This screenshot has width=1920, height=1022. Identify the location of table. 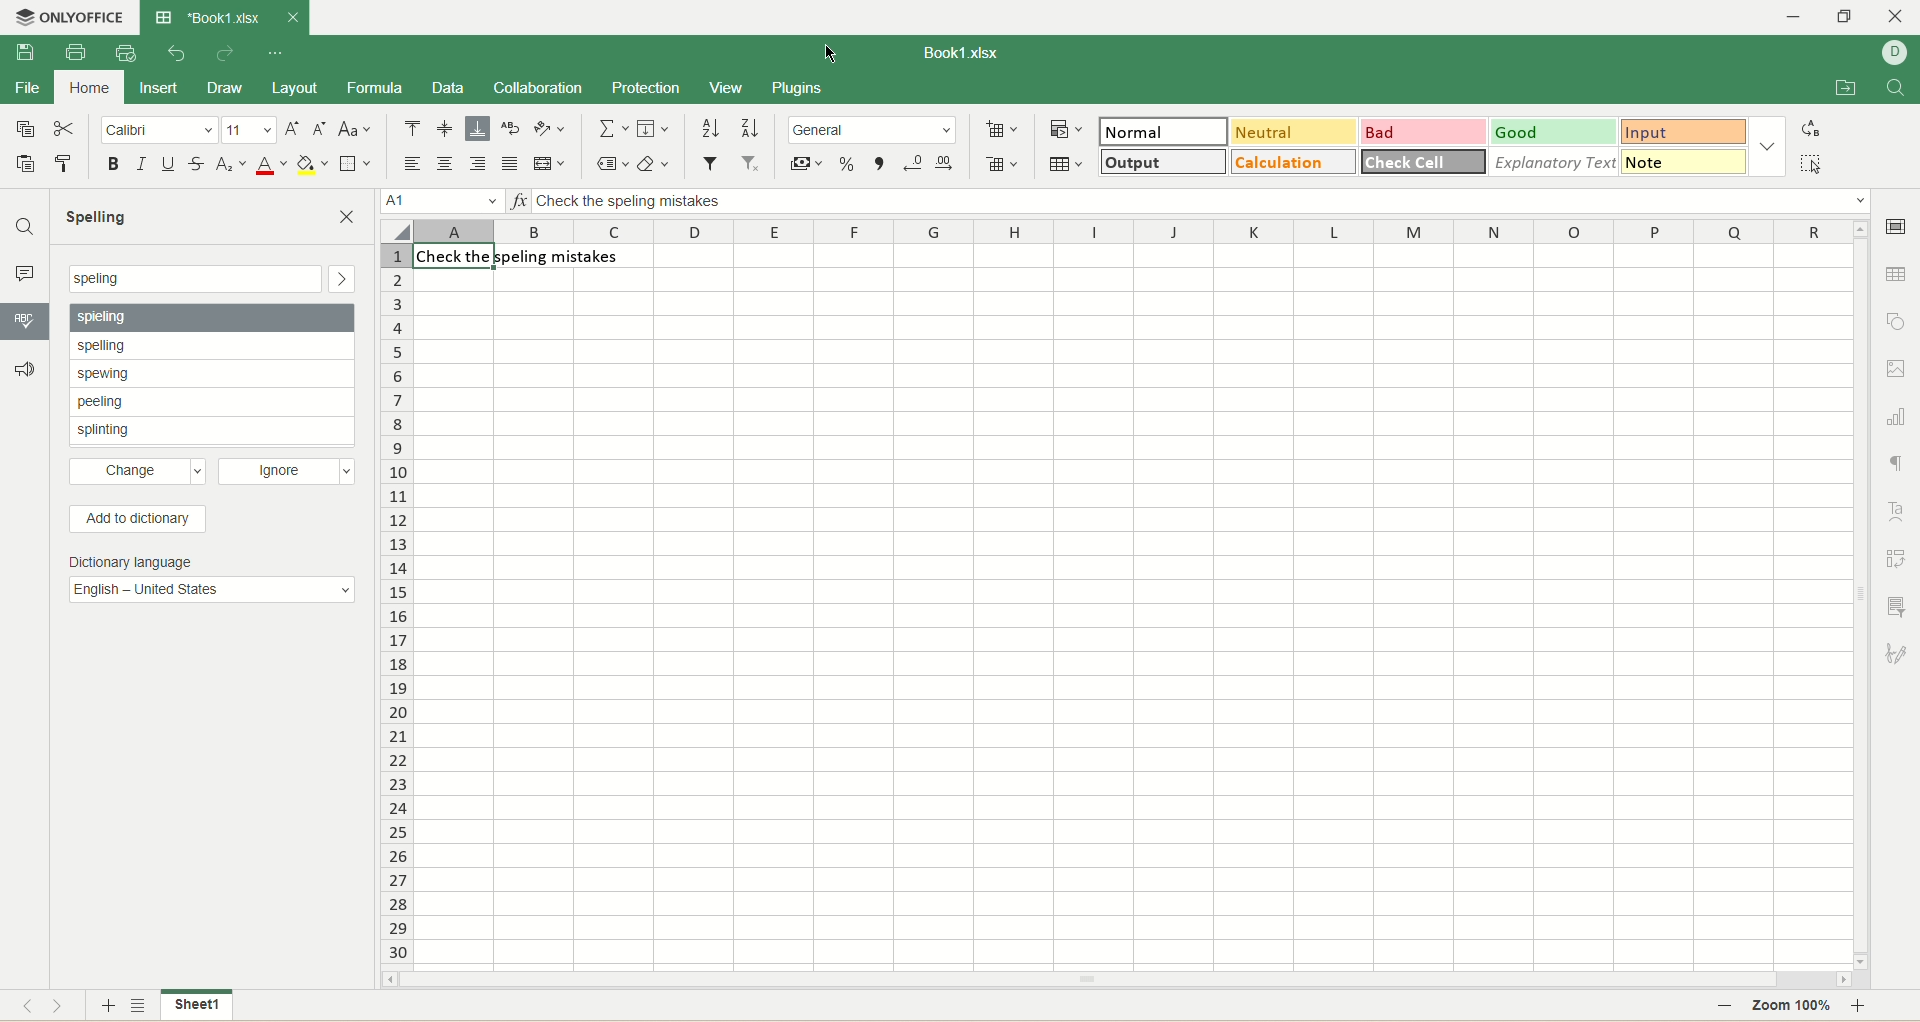
(1067, 163).